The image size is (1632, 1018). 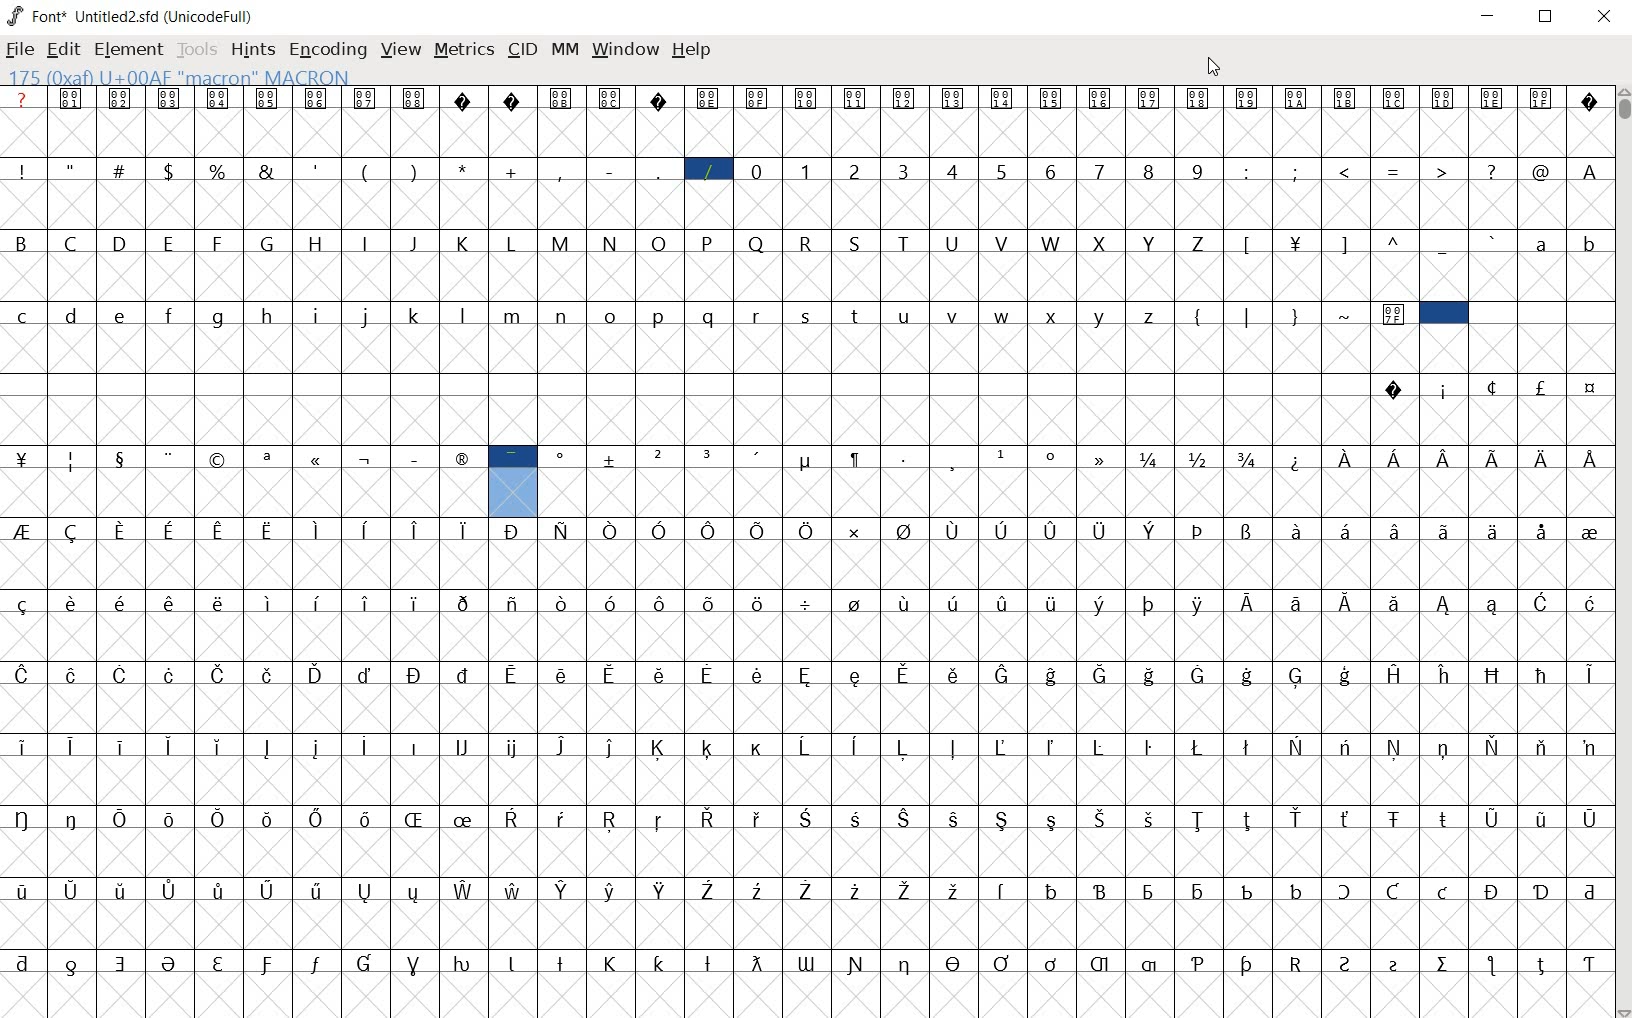 I want to click on accented letters, so click(x=488, y=913).